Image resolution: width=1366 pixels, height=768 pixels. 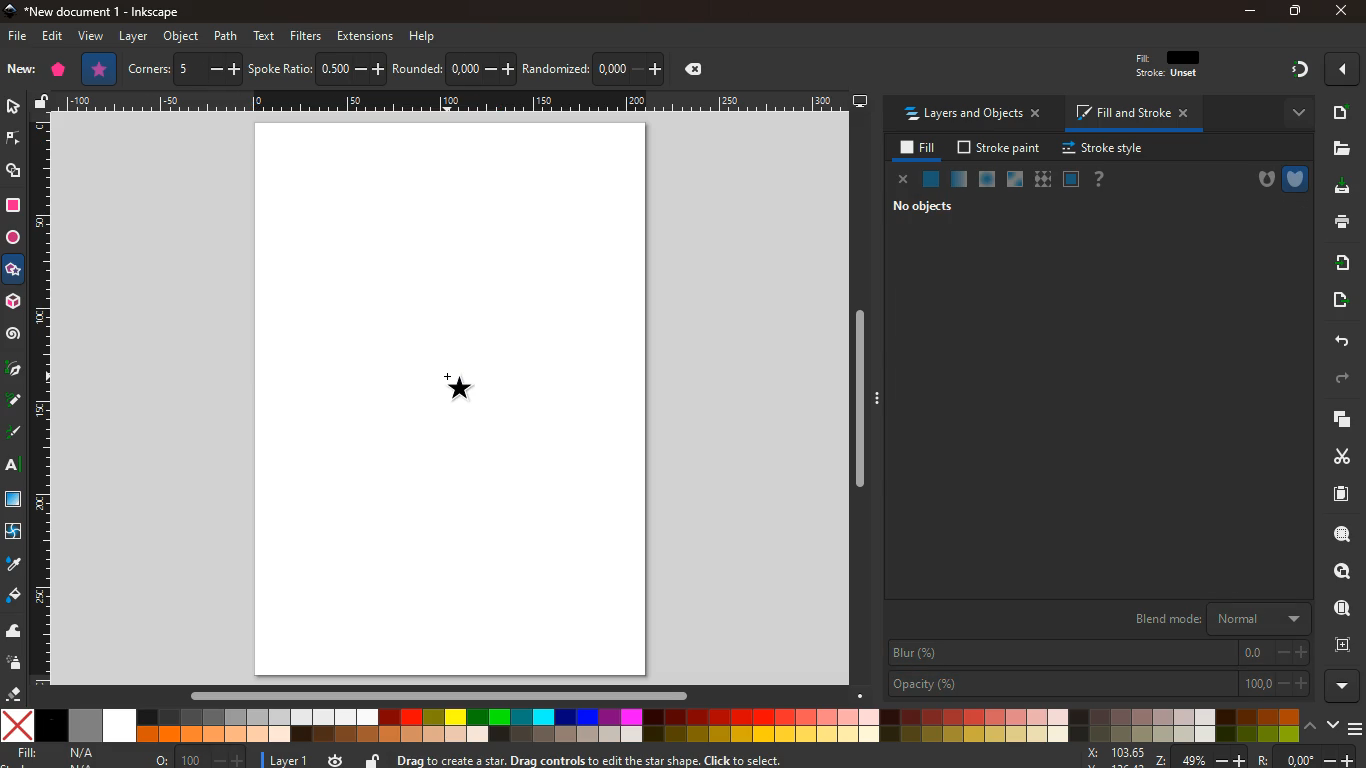 I want to click on glass, so click(x=1016, y=179).